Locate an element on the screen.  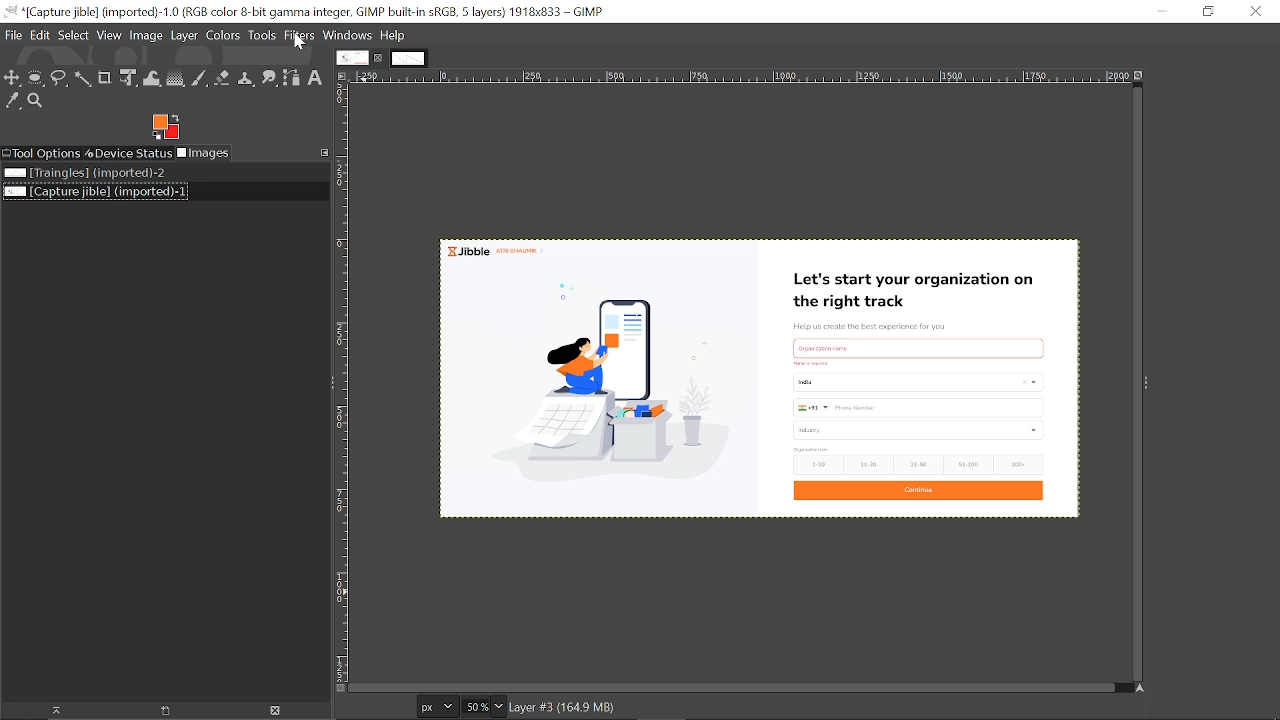
Zoom image when window size changes is located at coordinates (1141, 79).